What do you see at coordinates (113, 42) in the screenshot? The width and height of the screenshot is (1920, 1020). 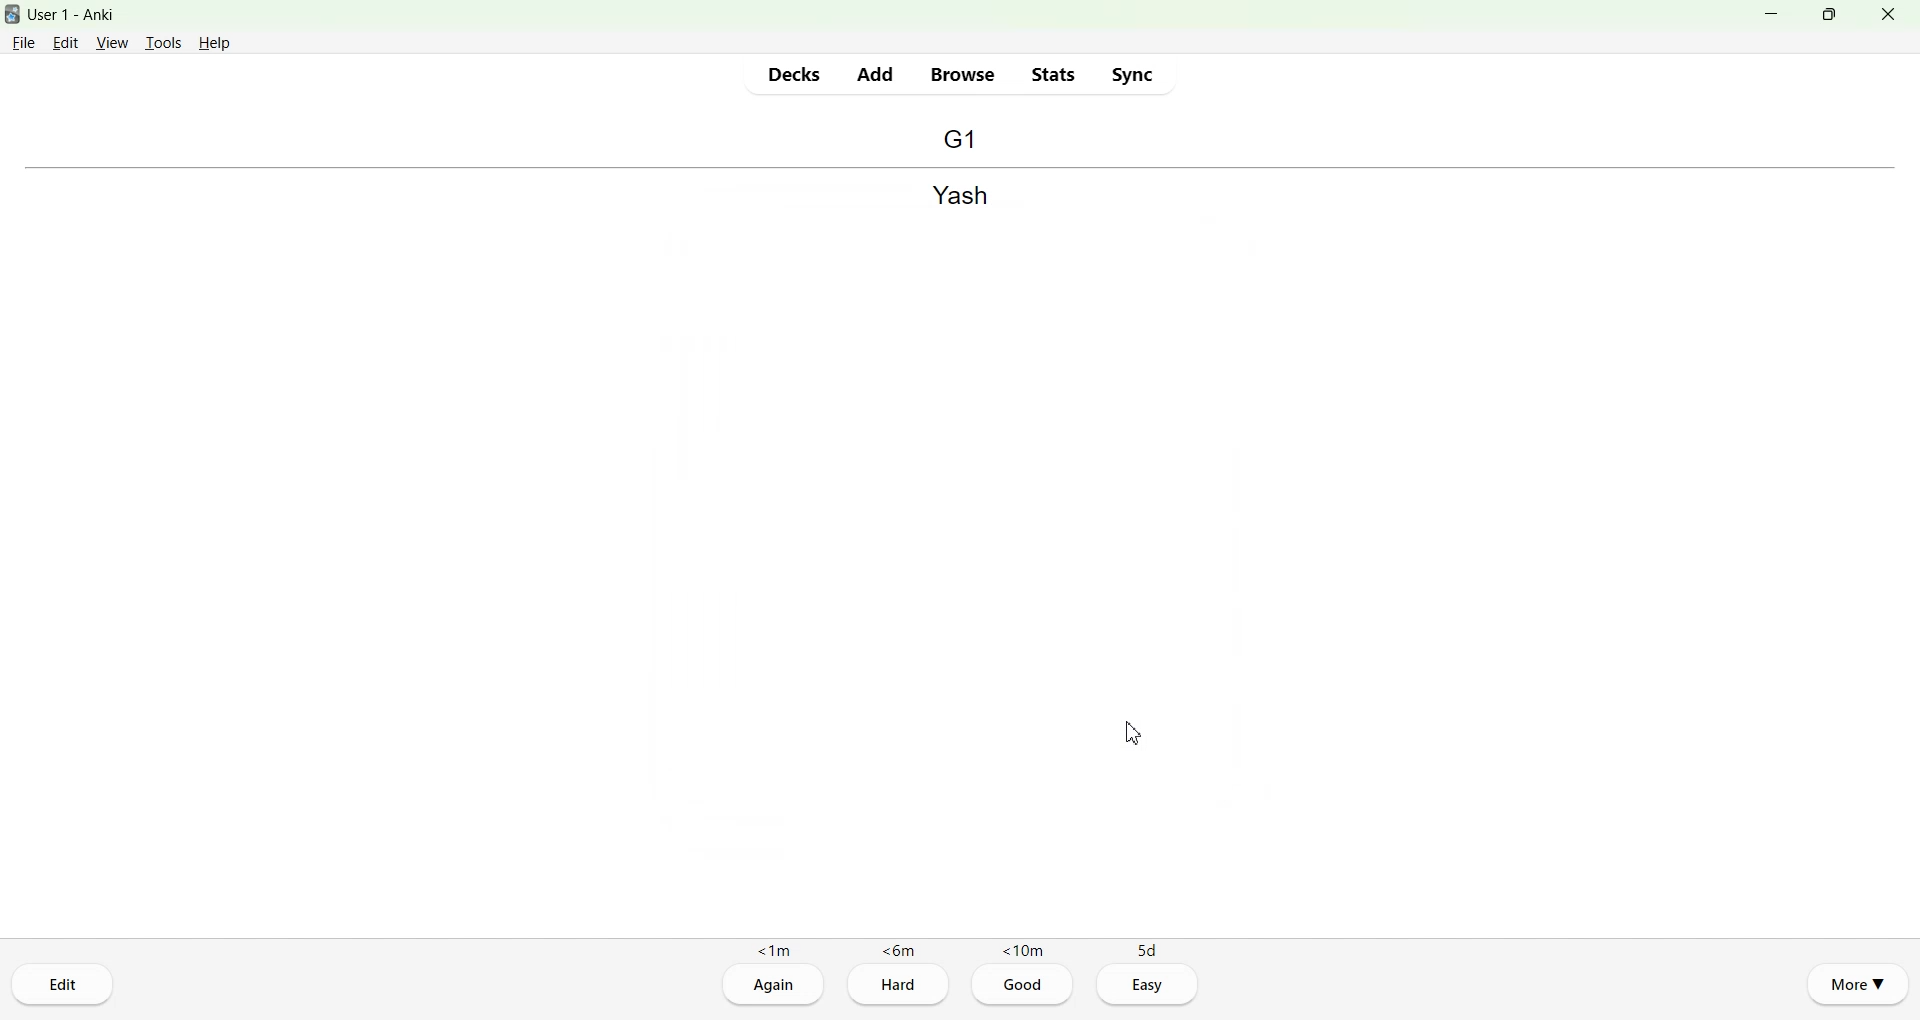 I see `View` at bounding box center [113, 42].